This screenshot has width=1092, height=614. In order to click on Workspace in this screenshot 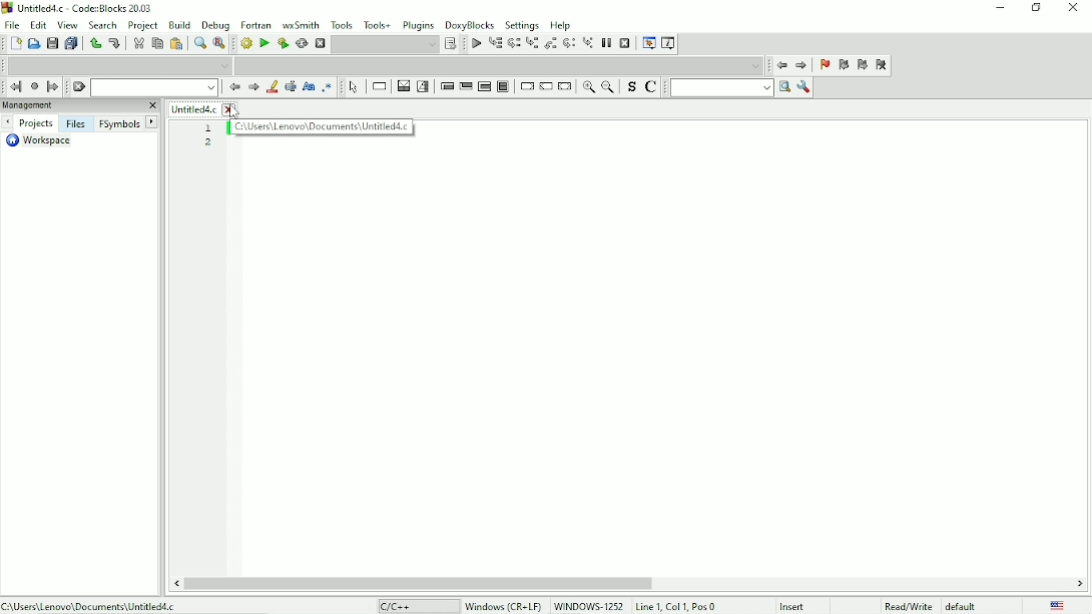, I will do `click(40, 141)`.